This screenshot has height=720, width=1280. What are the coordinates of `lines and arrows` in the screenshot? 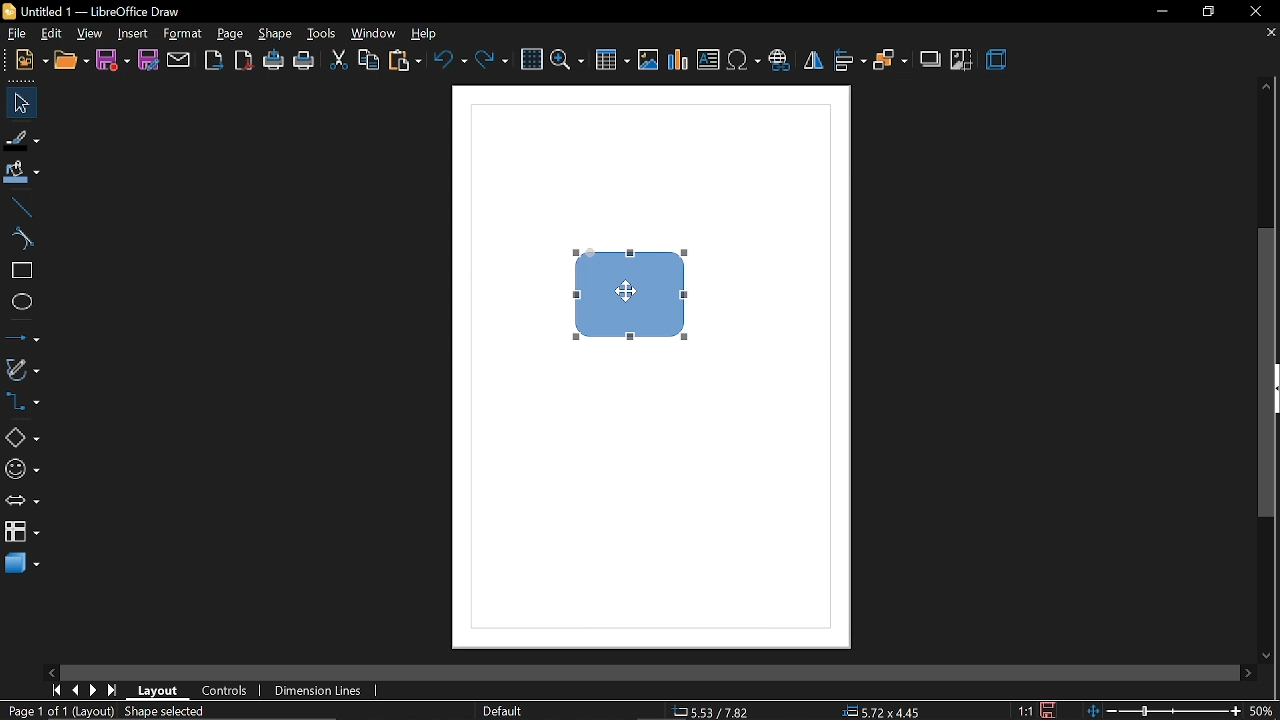 It's located at (22, 339).